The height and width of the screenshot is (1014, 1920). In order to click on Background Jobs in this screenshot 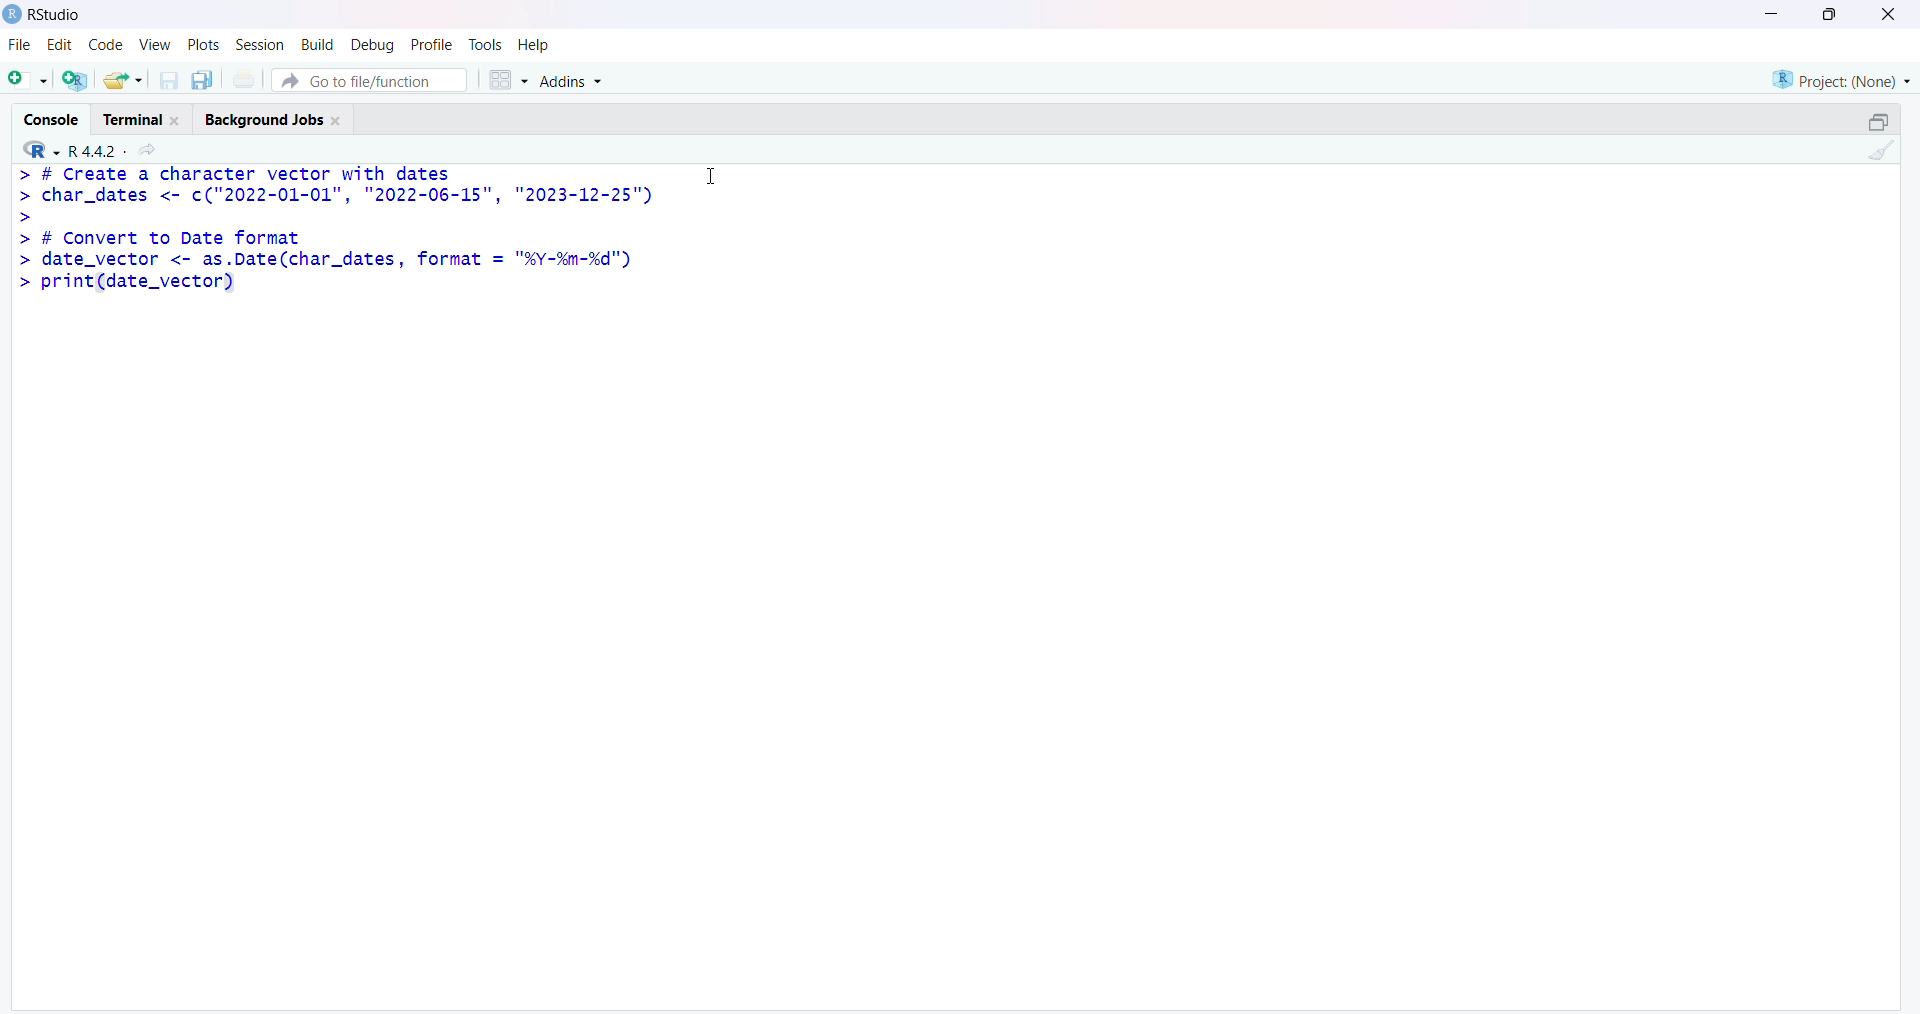, I will do `click(279, 117)`.